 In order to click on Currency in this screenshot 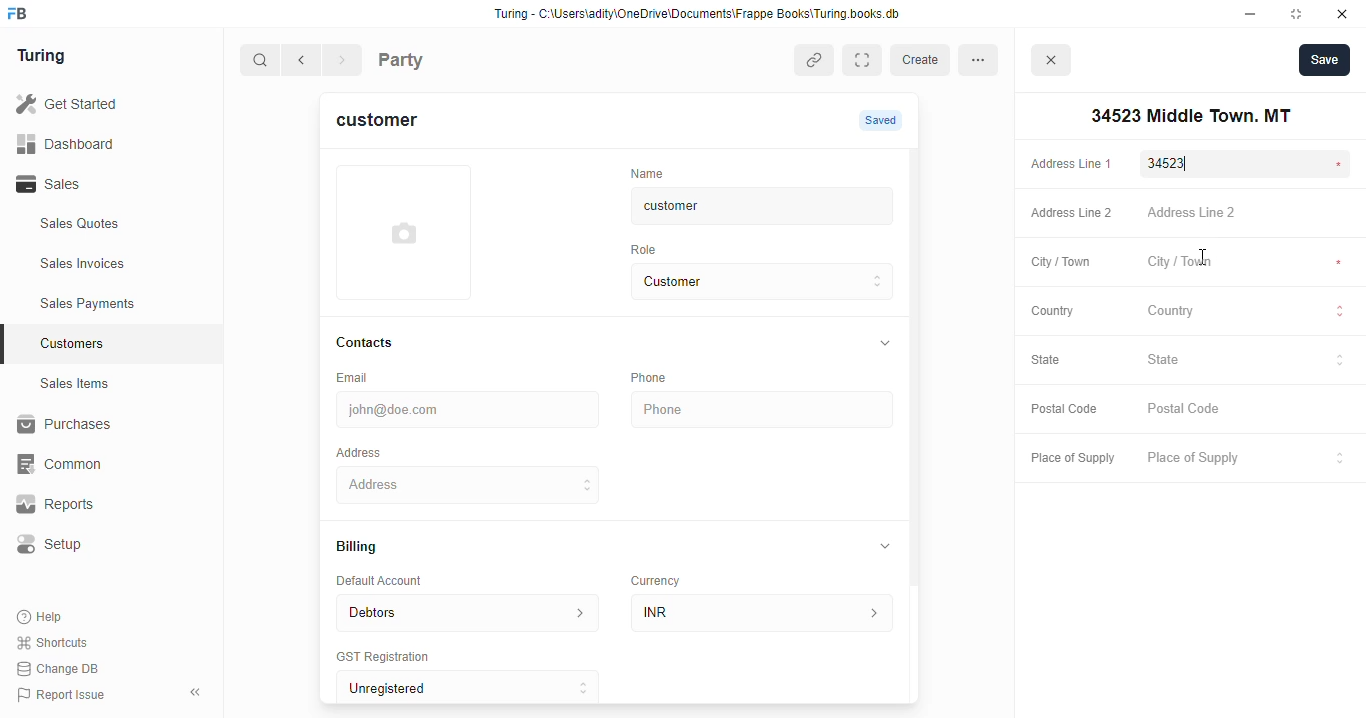, I will do `click(664, 576)`.